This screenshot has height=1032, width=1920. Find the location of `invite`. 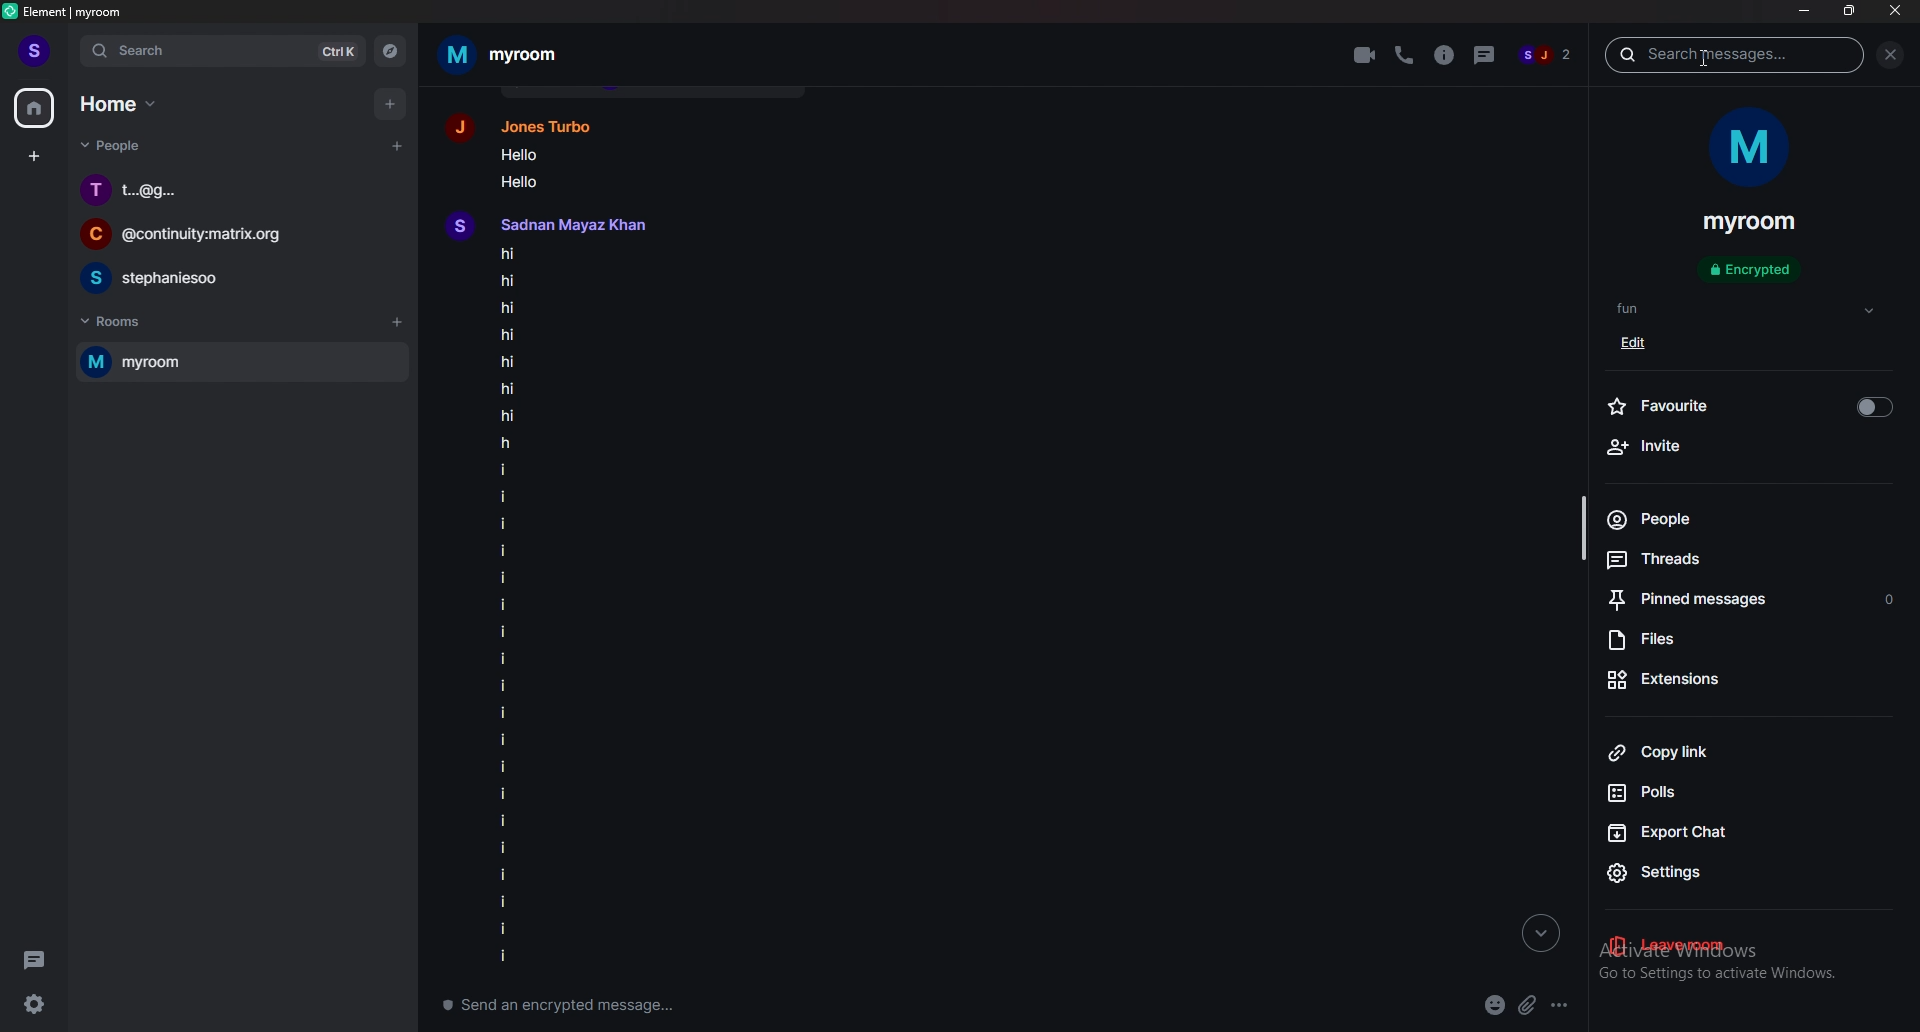

invite is located at coordinates (1731, 448).